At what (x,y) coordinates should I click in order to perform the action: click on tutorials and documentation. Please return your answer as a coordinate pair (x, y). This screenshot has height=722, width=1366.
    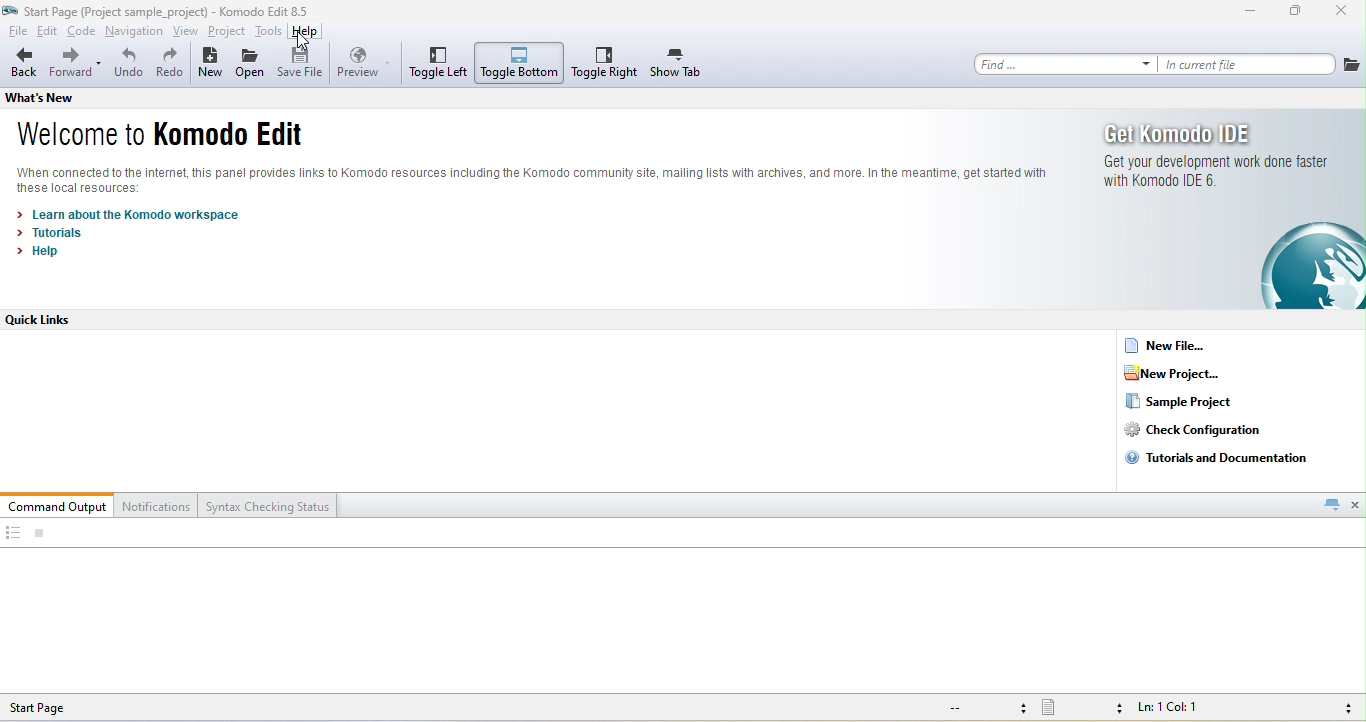
    Looking at the image, I should click on (1222, 457).